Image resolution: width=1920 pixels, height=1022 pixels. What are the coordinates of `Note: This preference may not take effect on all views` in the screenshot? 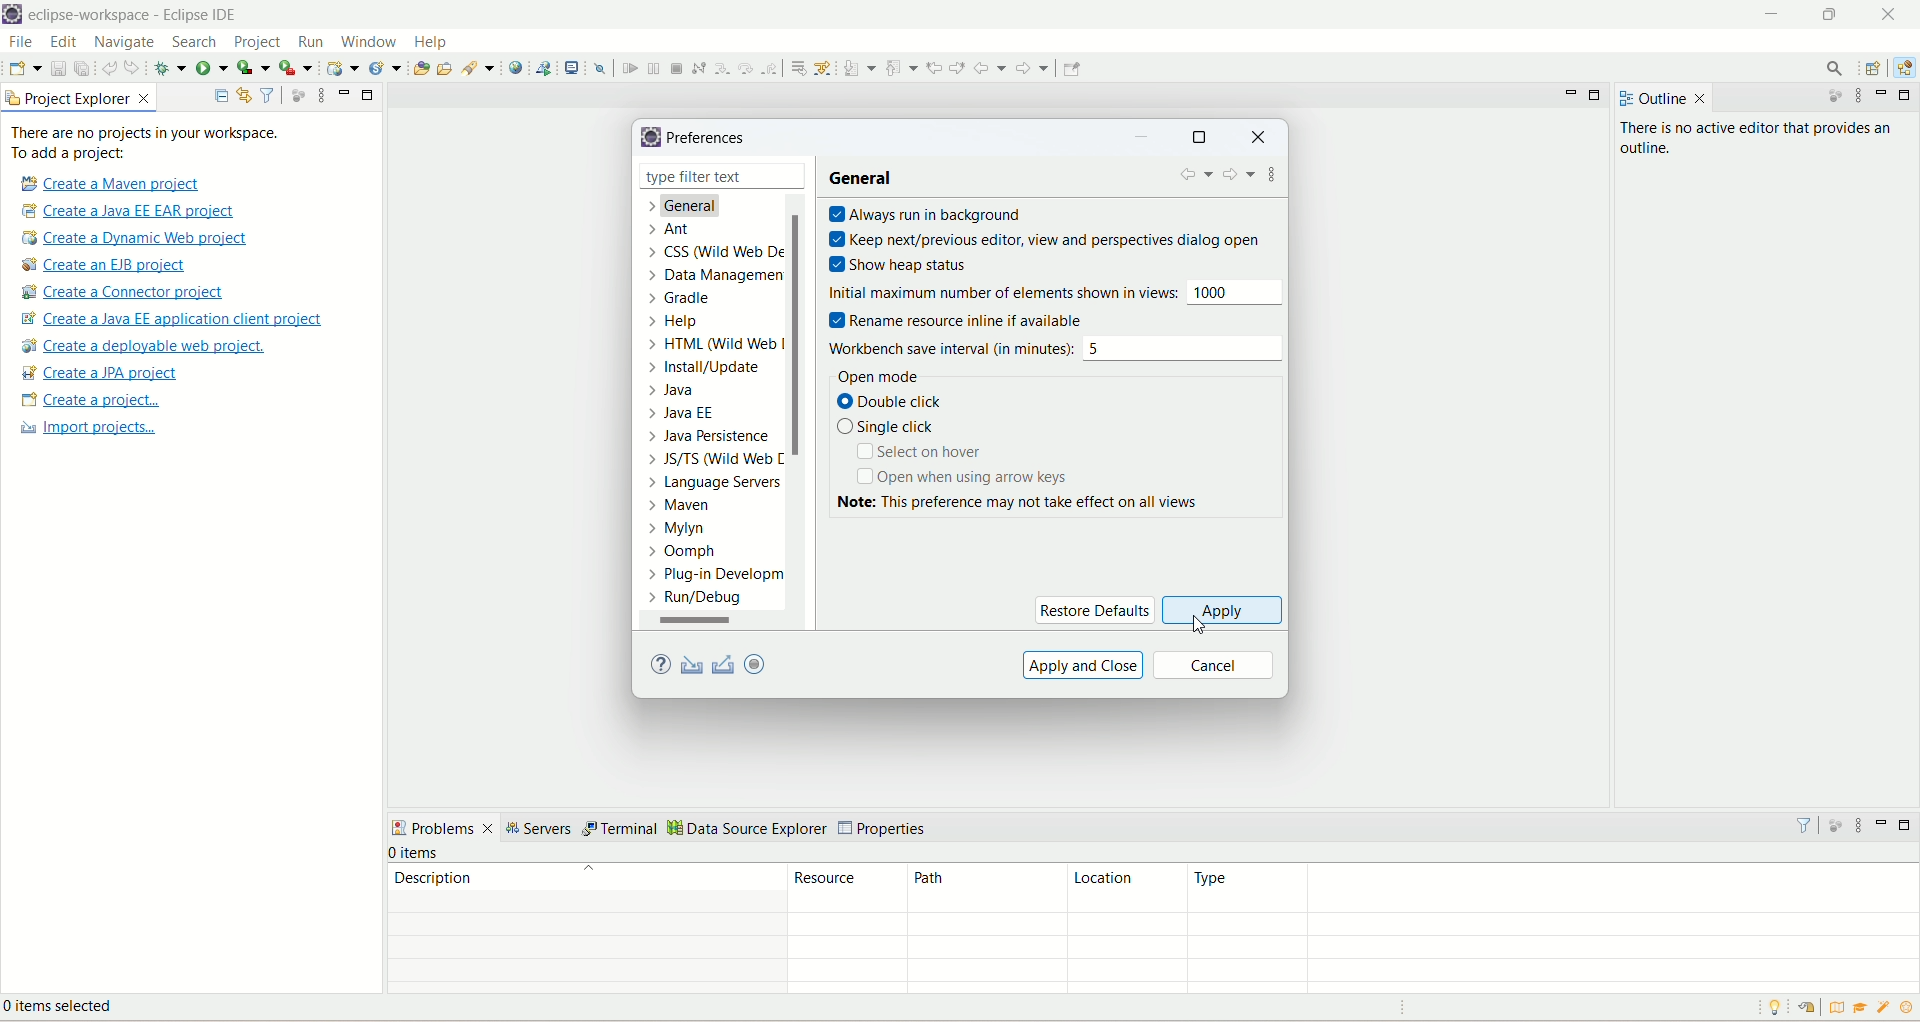 It's located at (1041, 502).